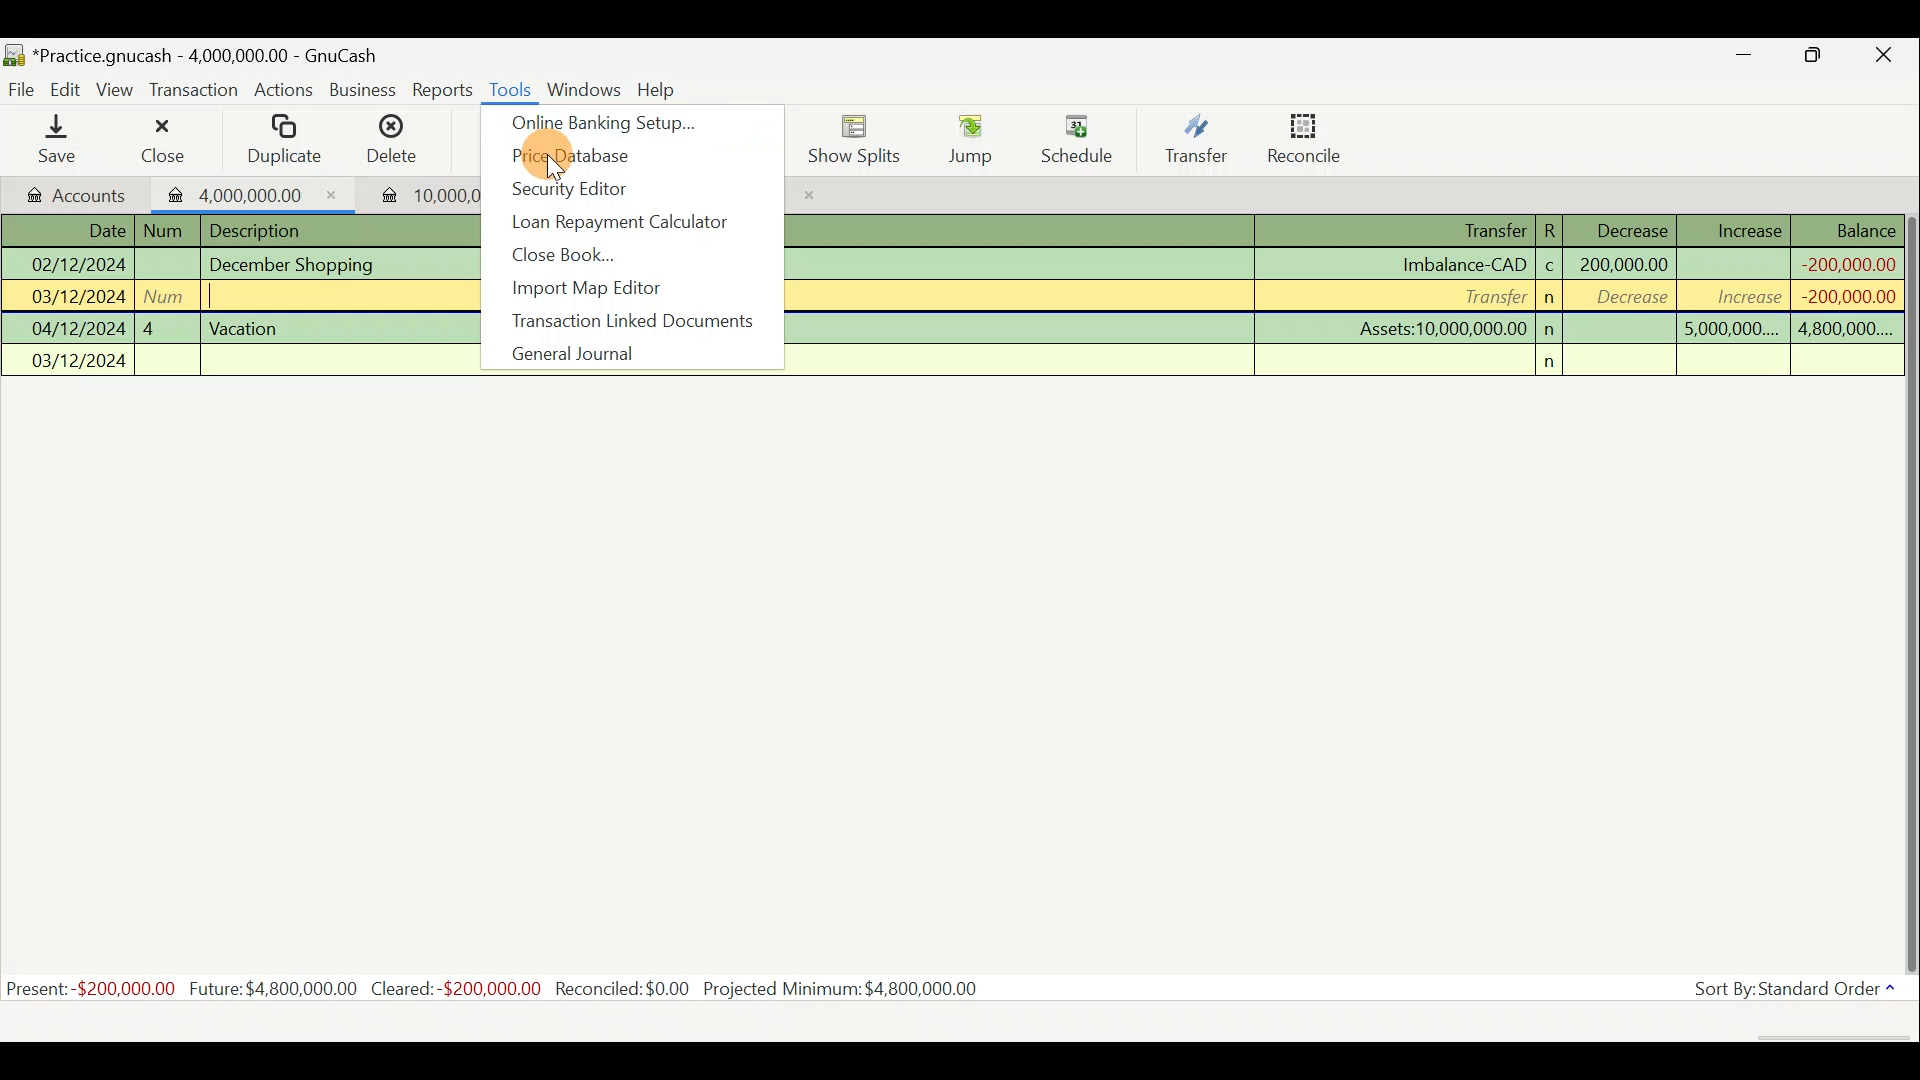  I want to click on December Shopping, so click(301, 265).